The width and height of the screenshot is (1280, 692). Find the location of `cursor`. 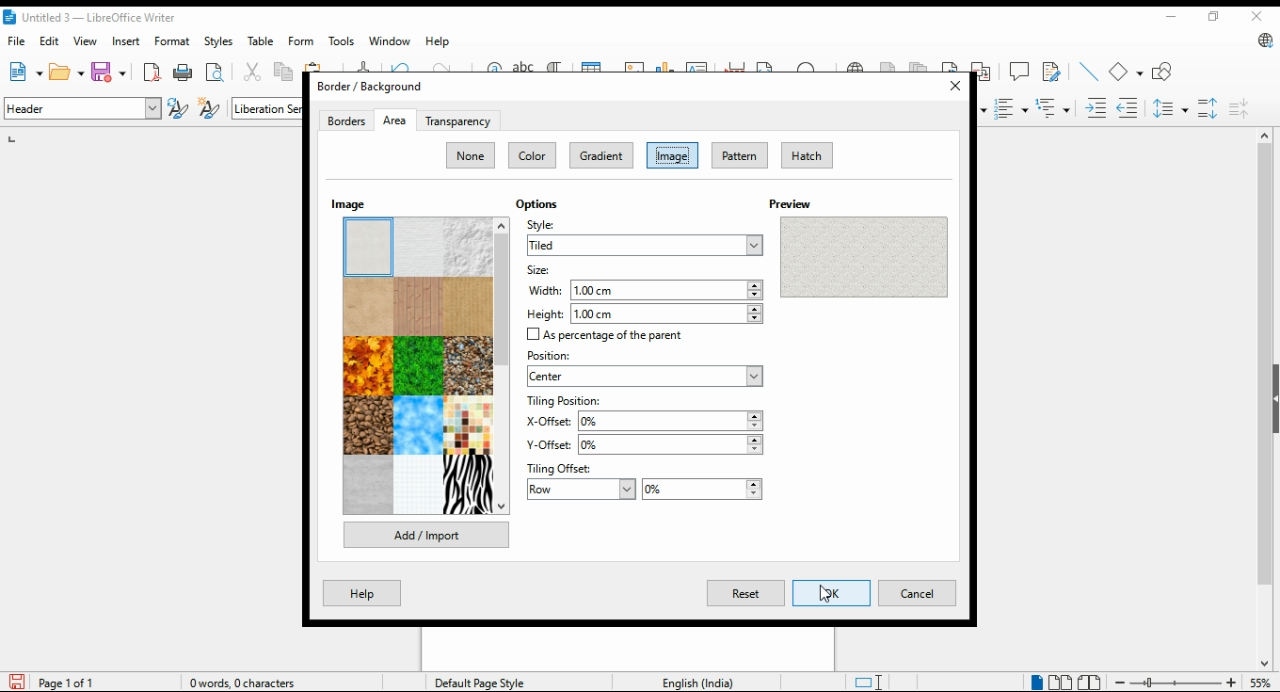

cursor is located at coordinates (823, 592).